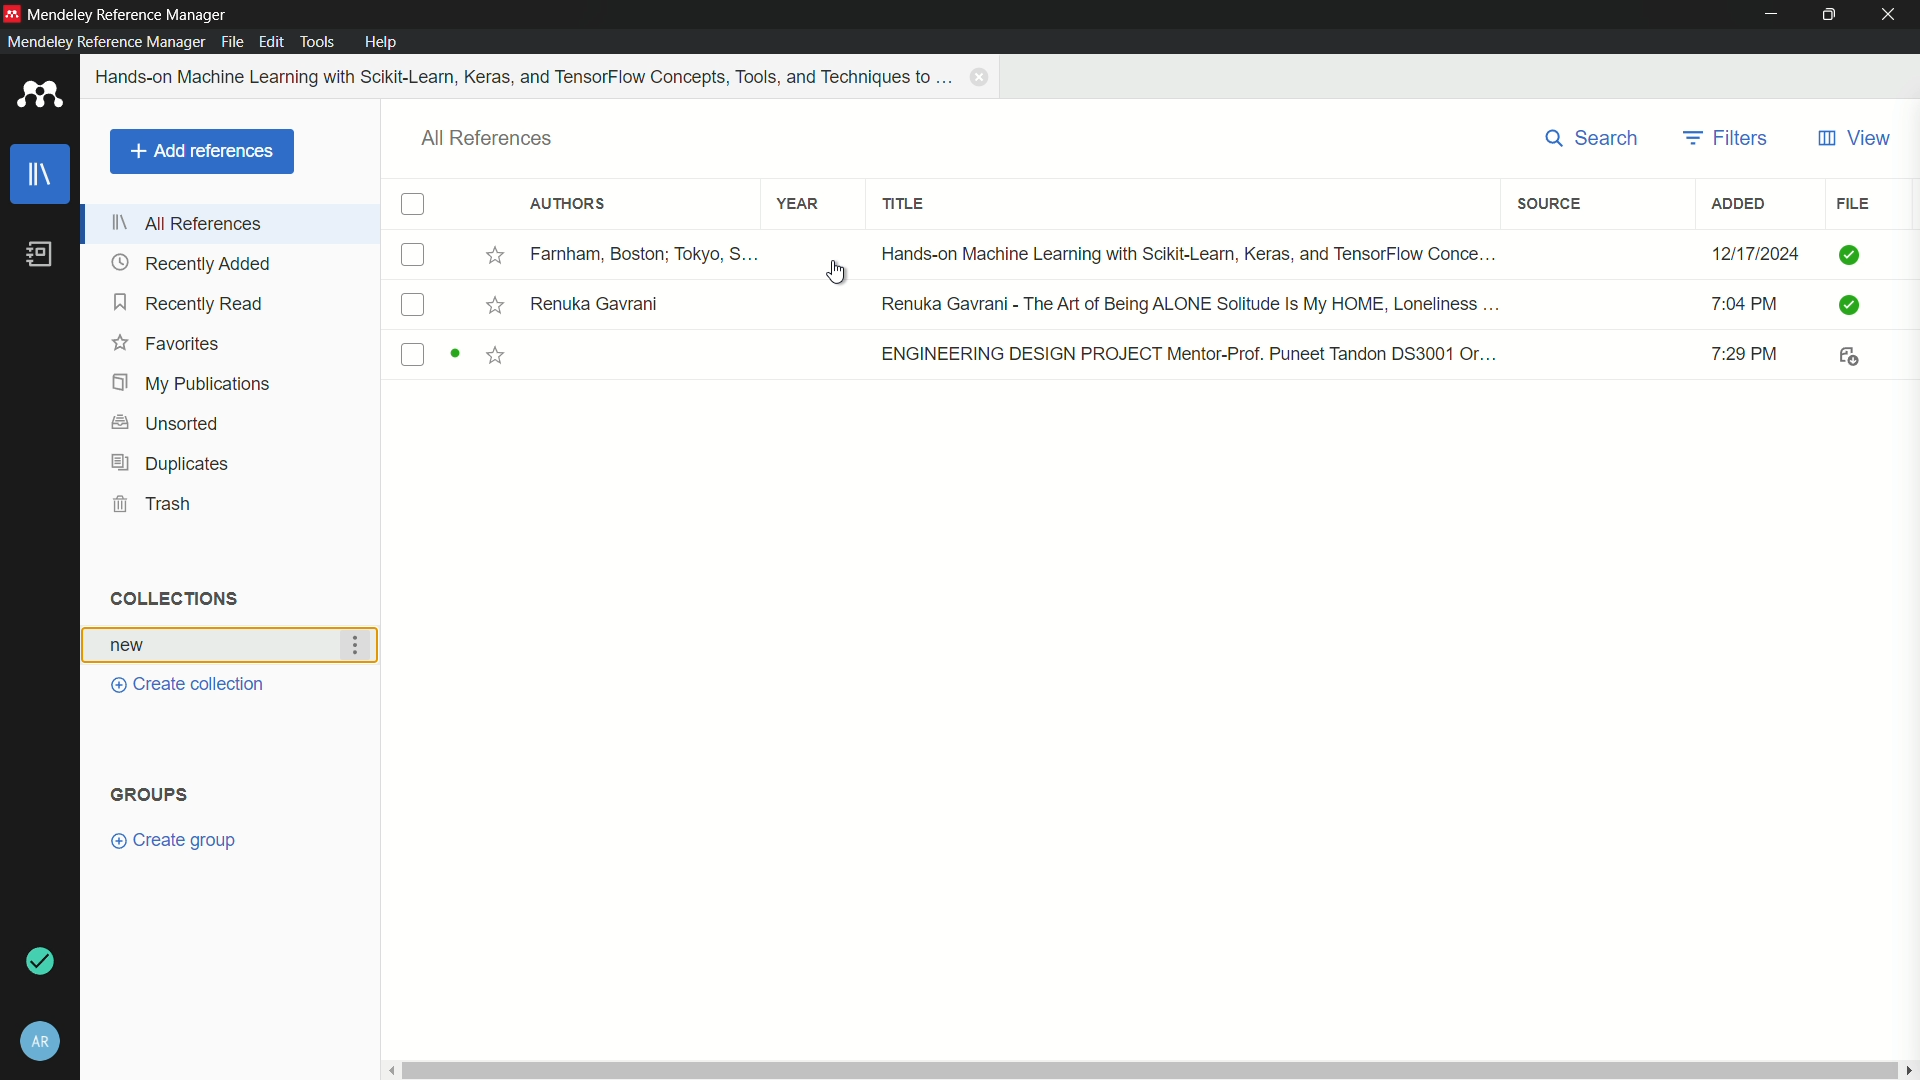  What do you see at coordinates (526, 77) in the screenshot?
I see `book name` at bounding box center [526, 77].